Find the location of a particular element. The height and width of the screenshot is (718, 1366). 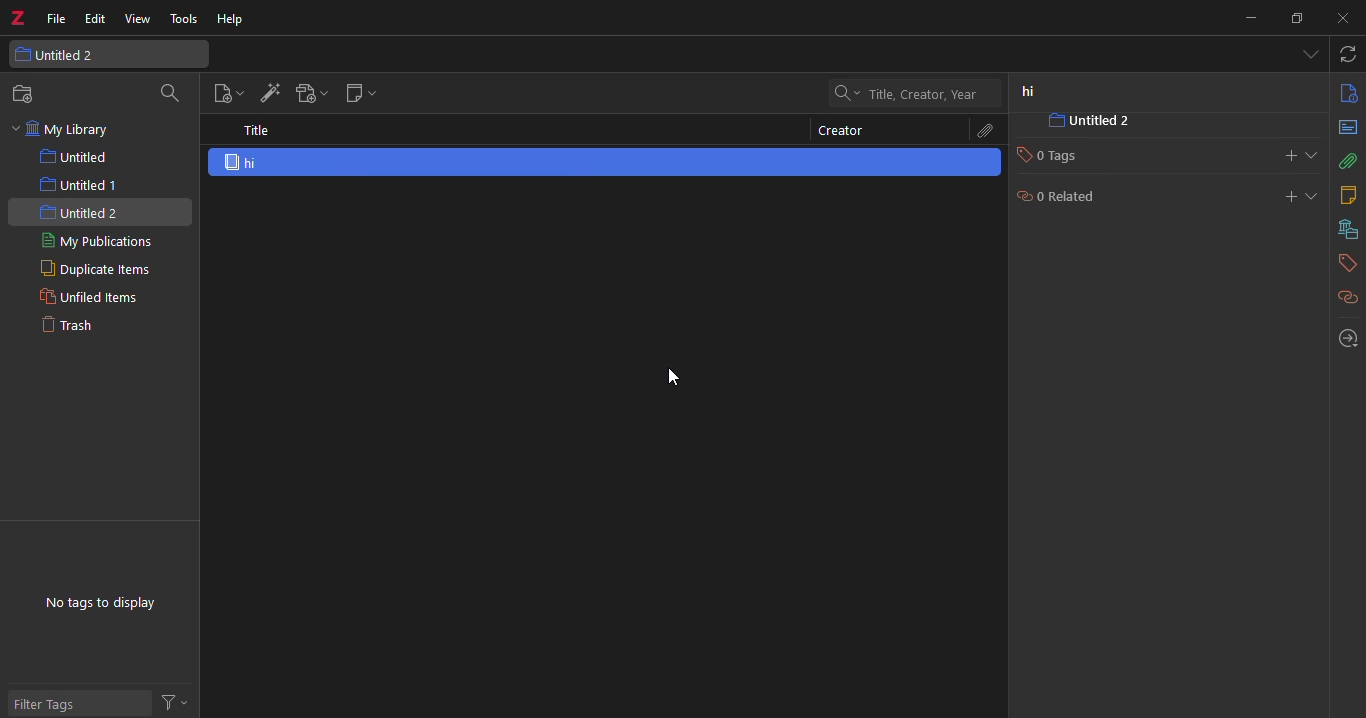

expand is located at coordinates (1316, 156).